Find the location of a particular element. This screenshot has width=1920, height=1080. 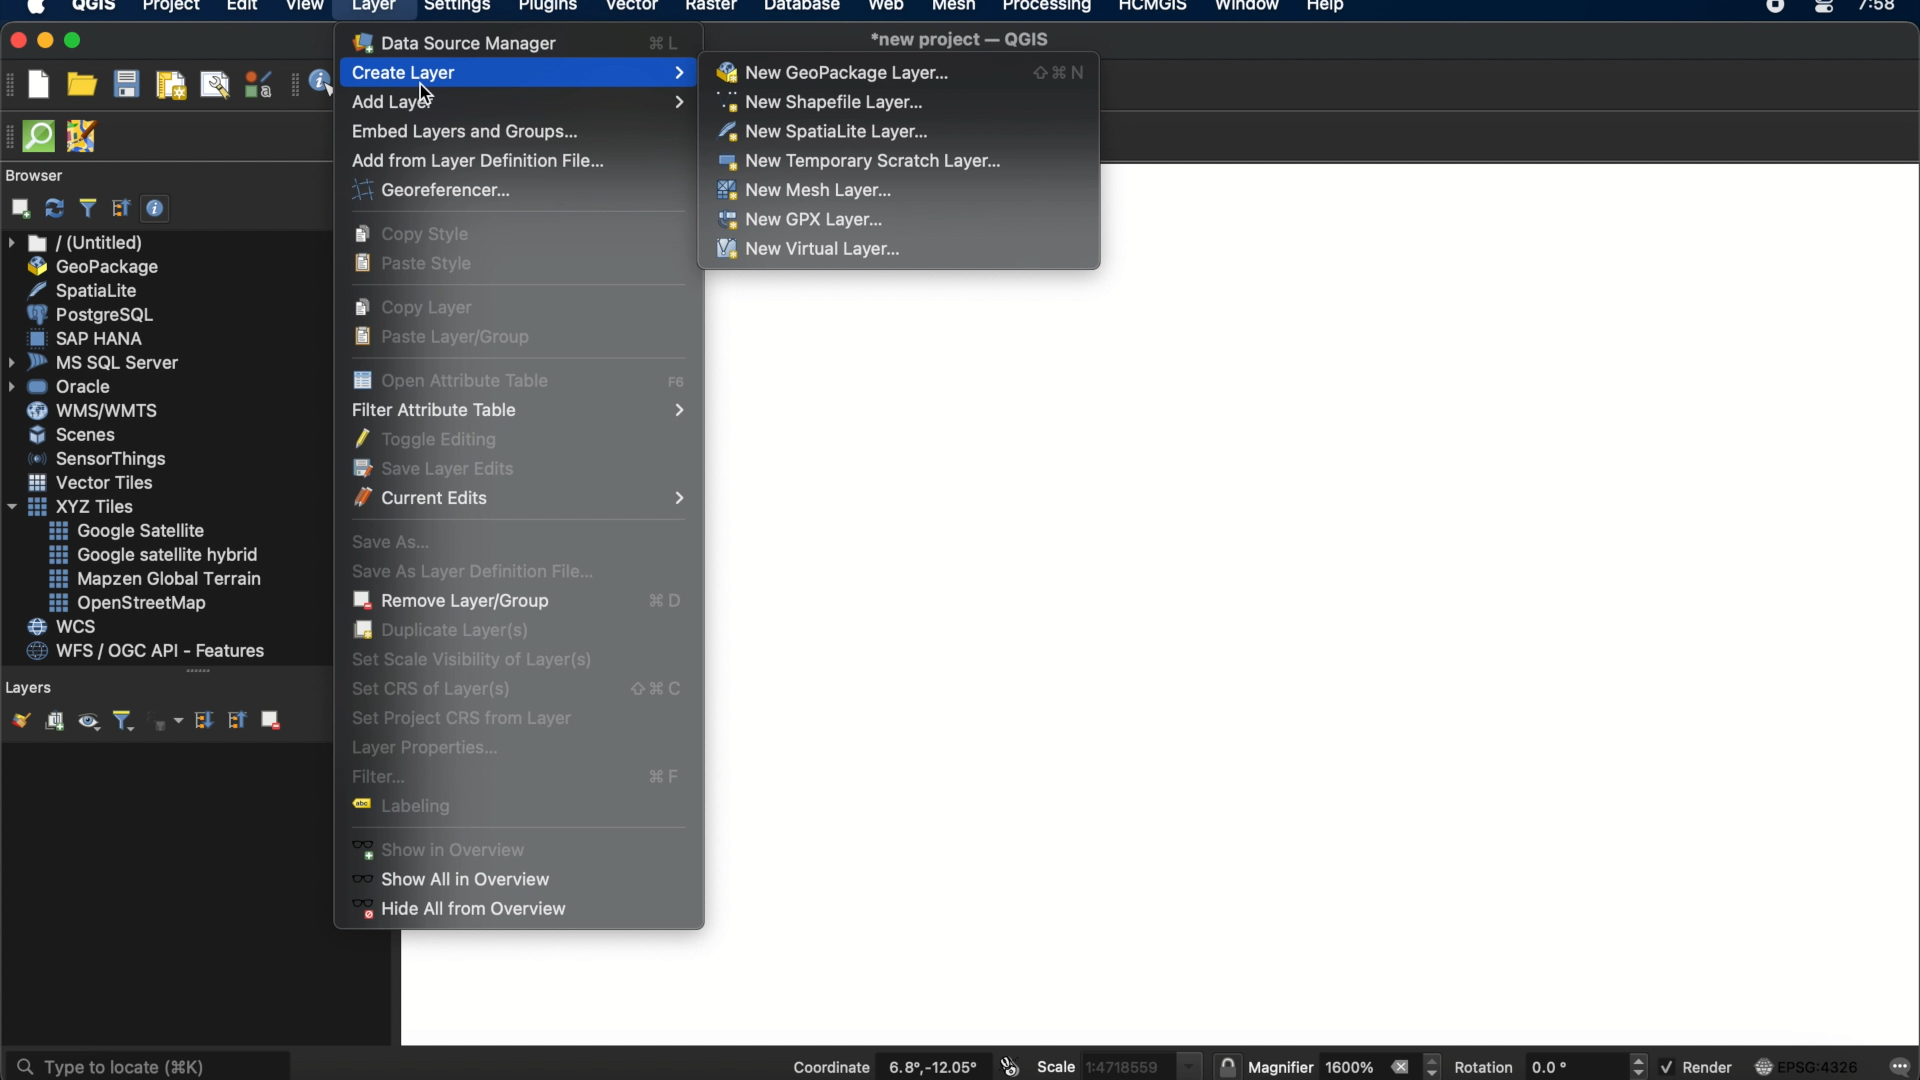

apple logo is located at coordinates (33, 8).